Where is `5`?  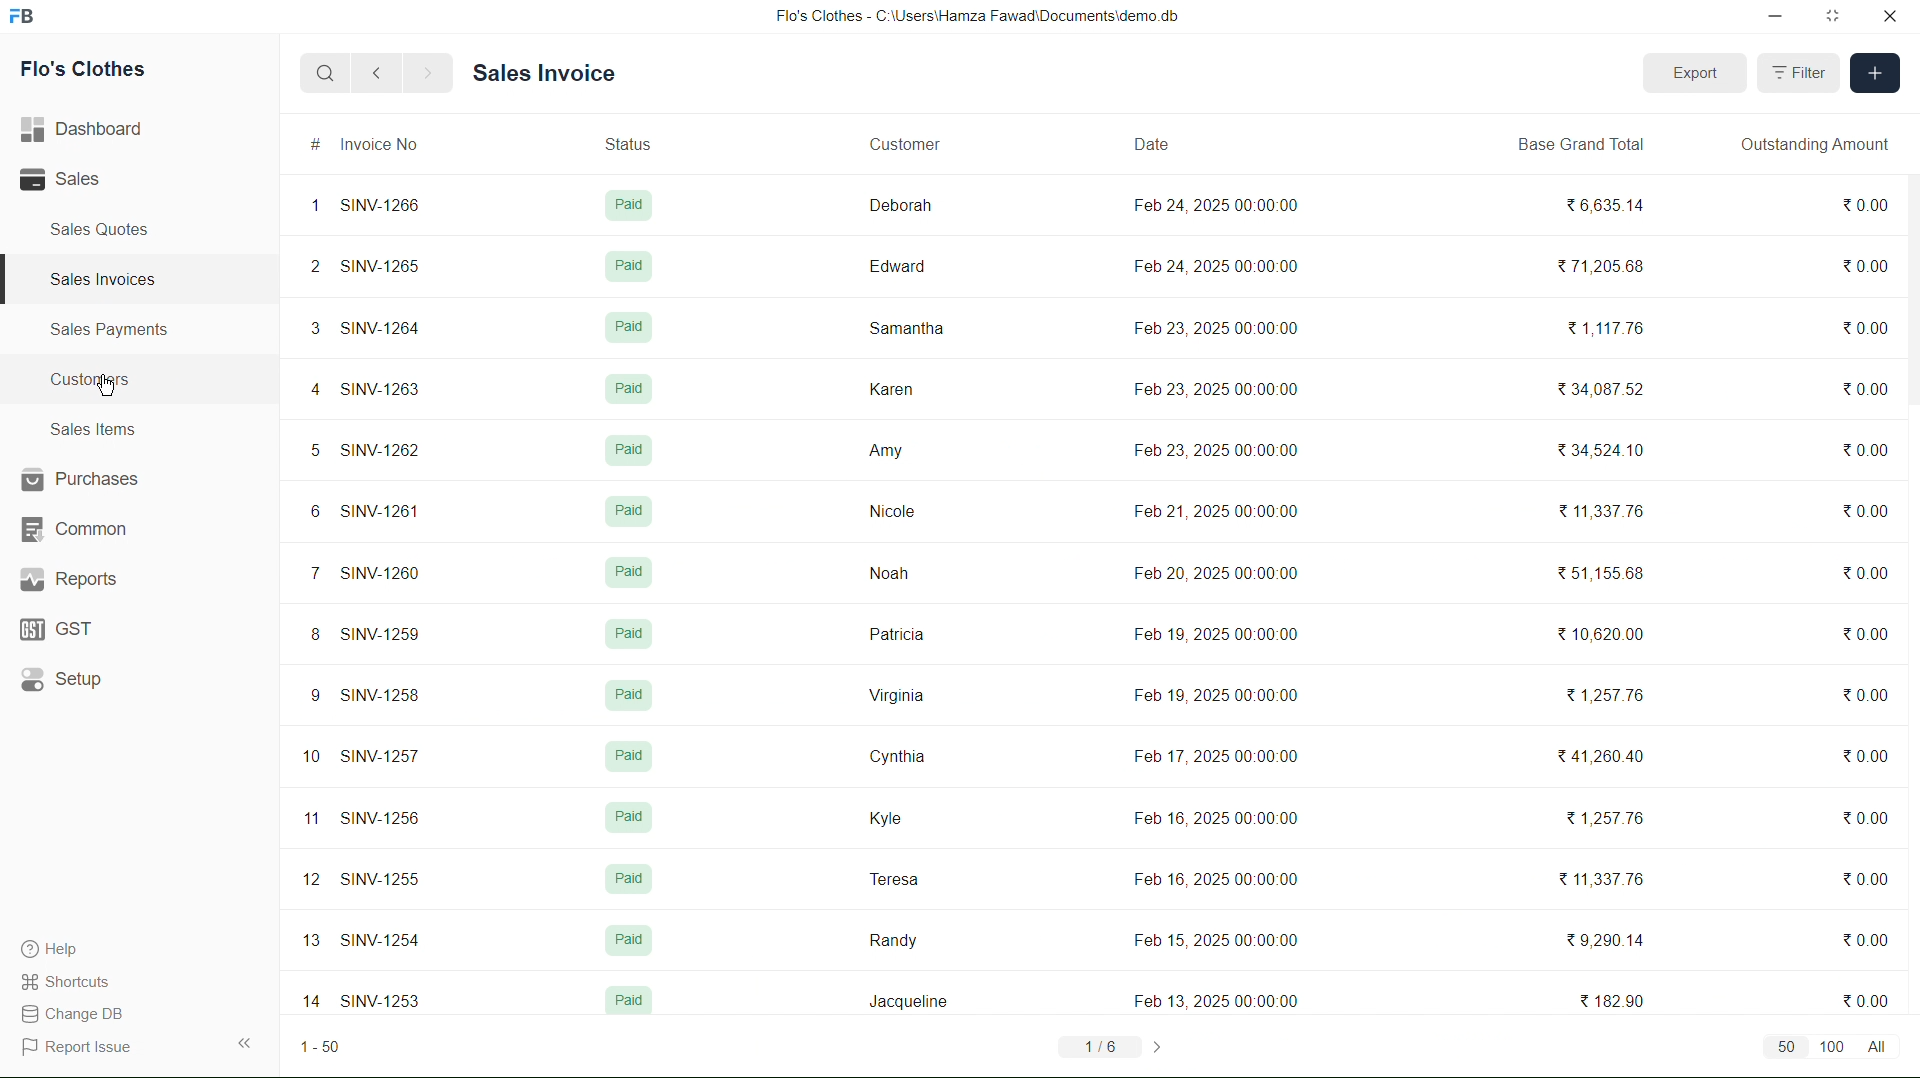 5 is located at coordinates (302, 450).